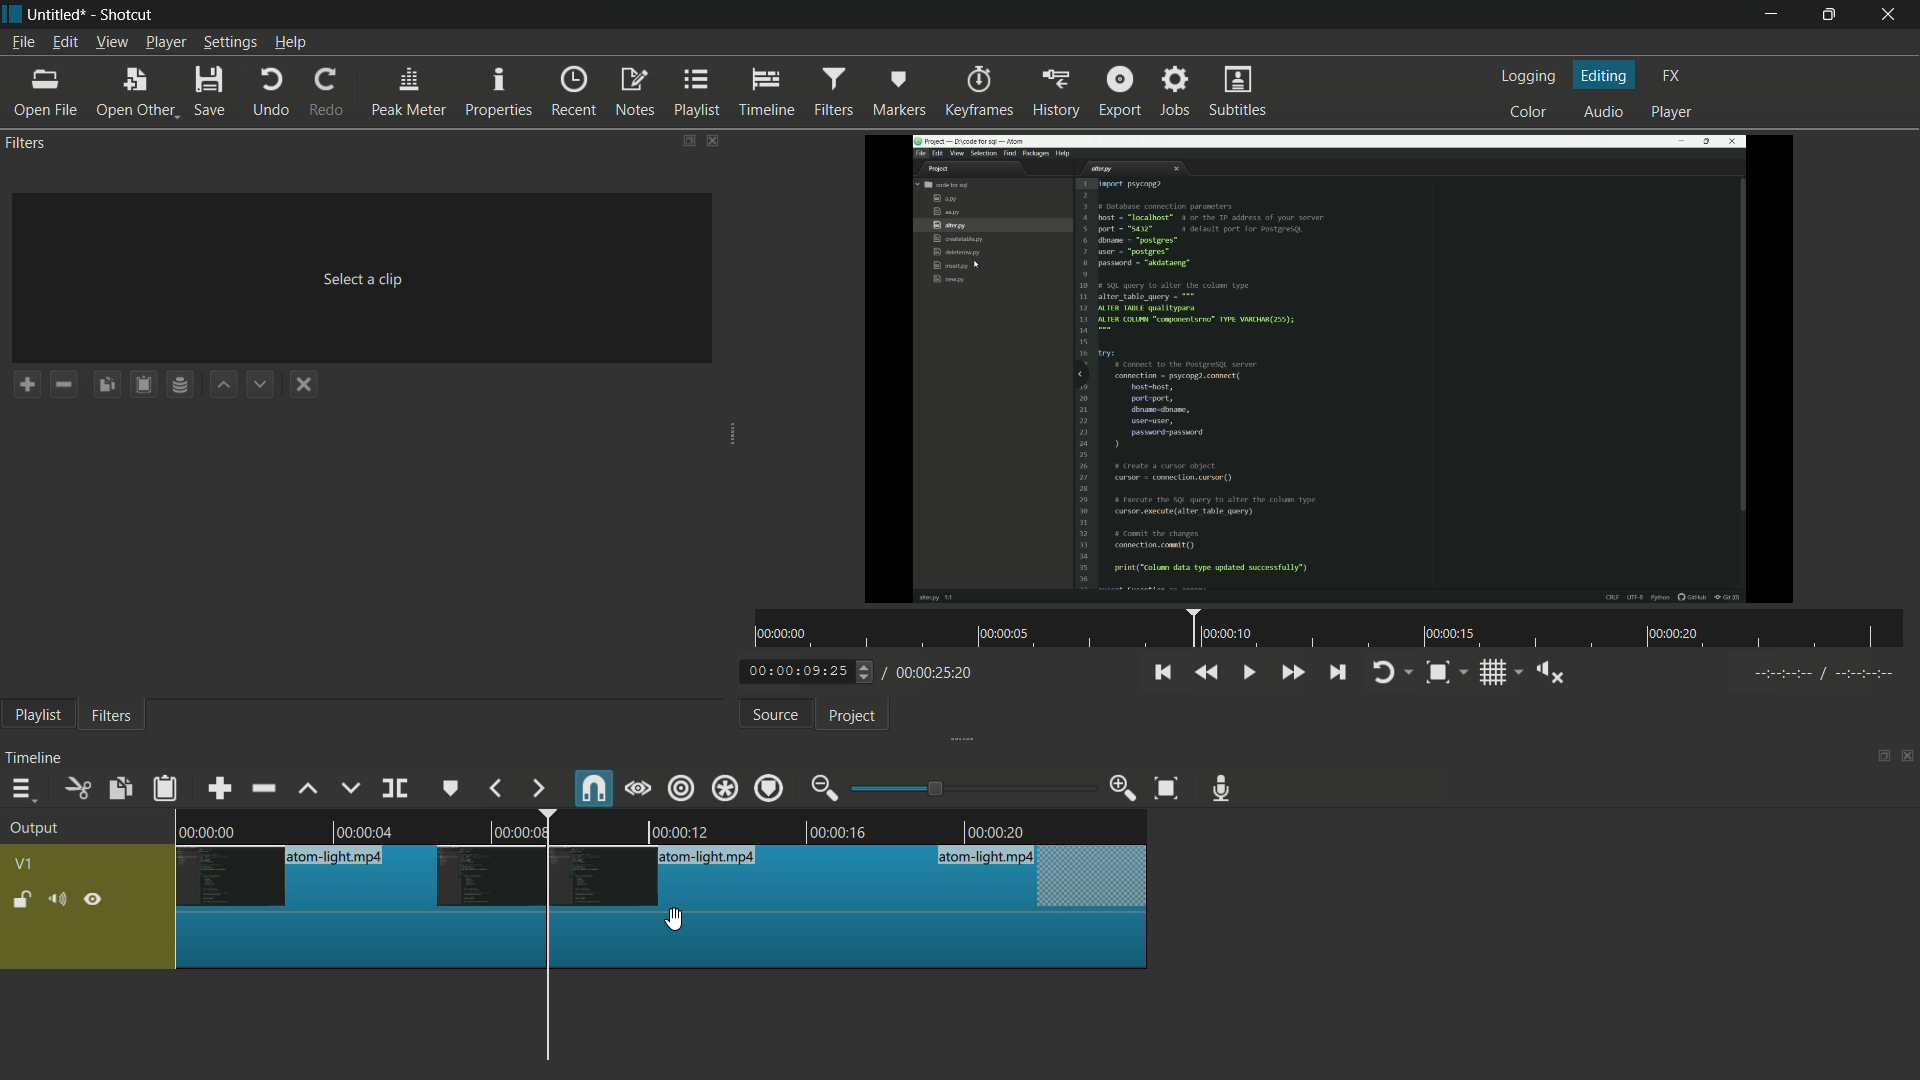 The width and height of the screenshot is (1920, 1080). Describe the element at coordinates (1908, 756) in the screenshot. I see `close timeline` at that location.